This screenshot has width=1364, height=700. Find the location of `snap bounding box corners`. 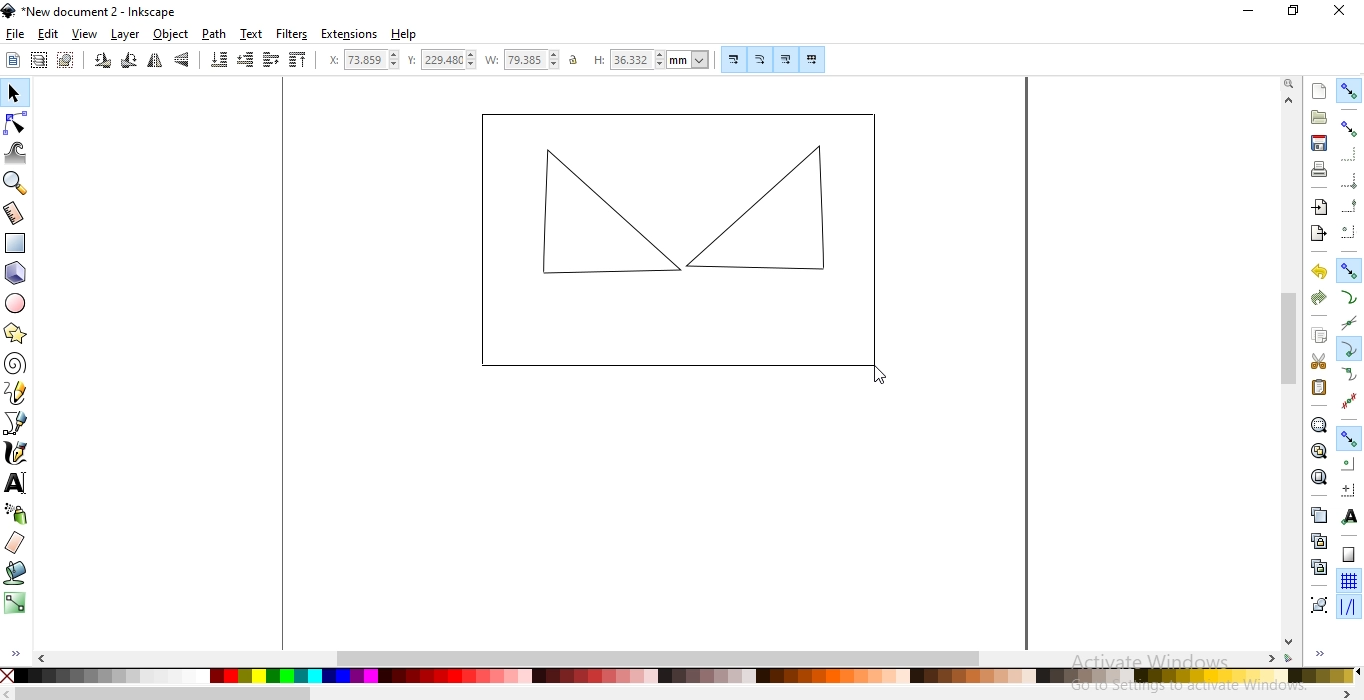

snap bounding box corners is located at coordinates (1349, 180).